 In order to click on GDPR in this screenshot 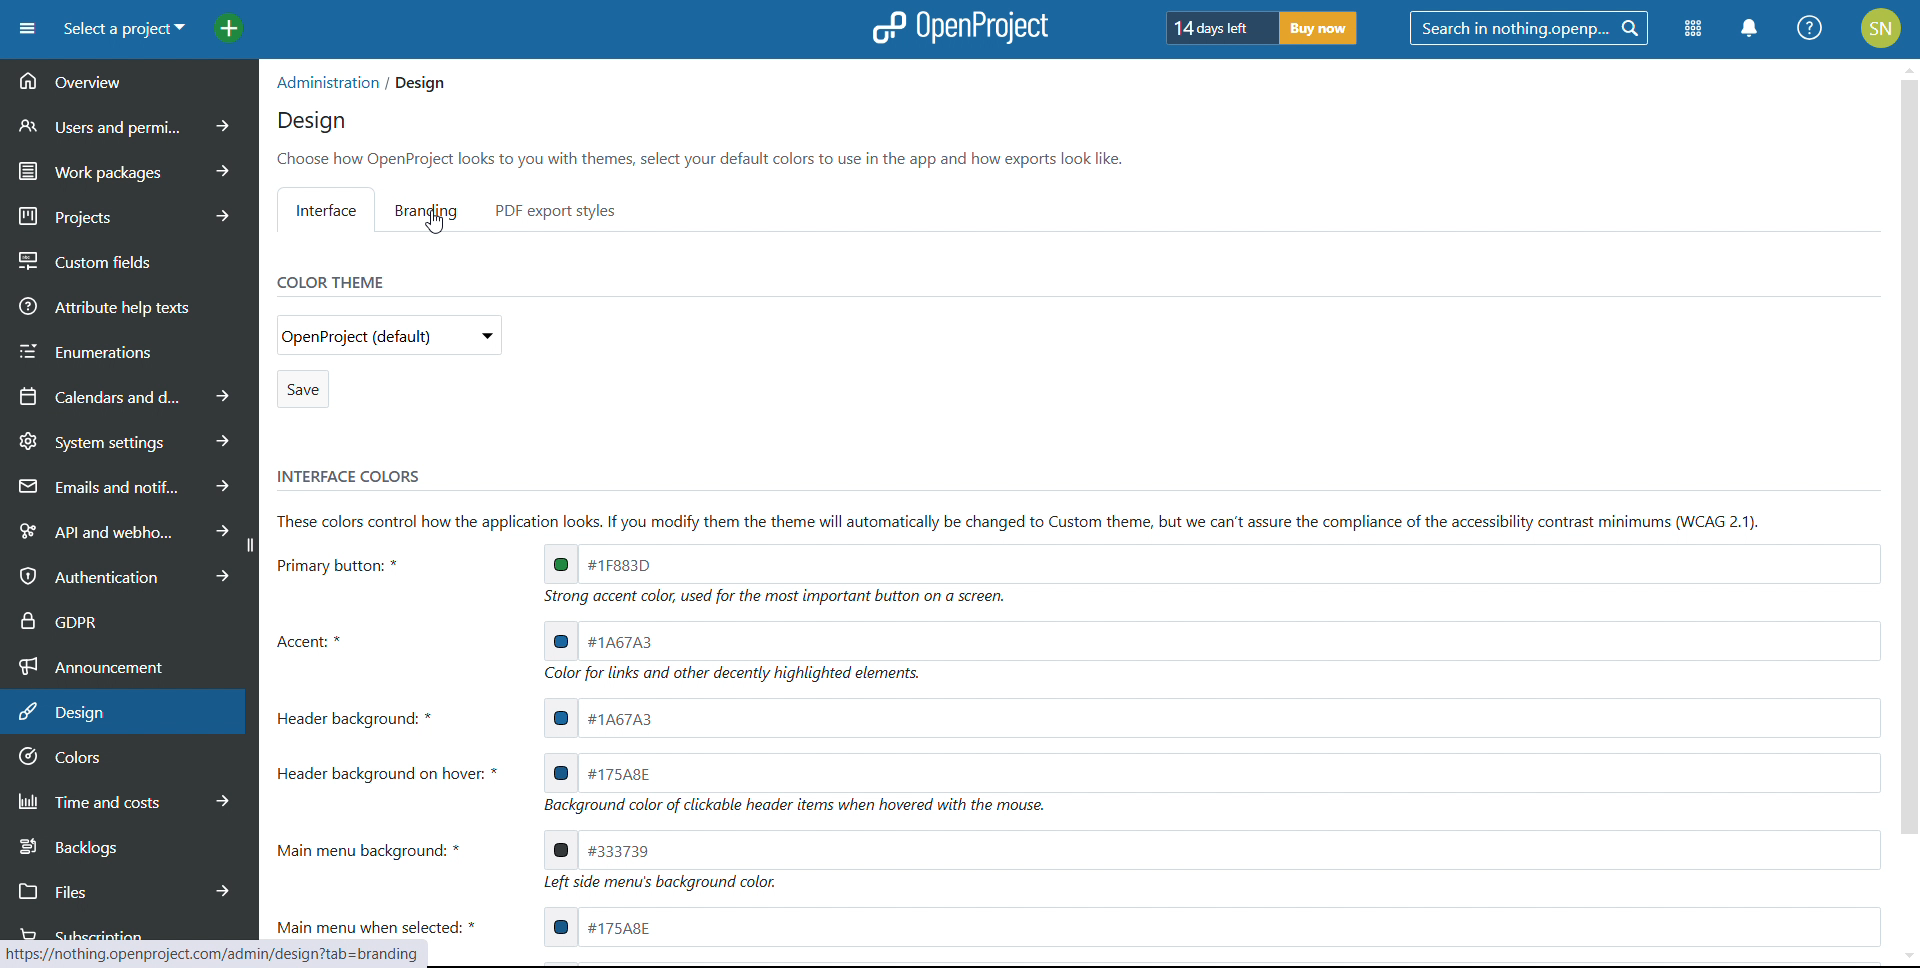, I will do `click(128, 618)`.